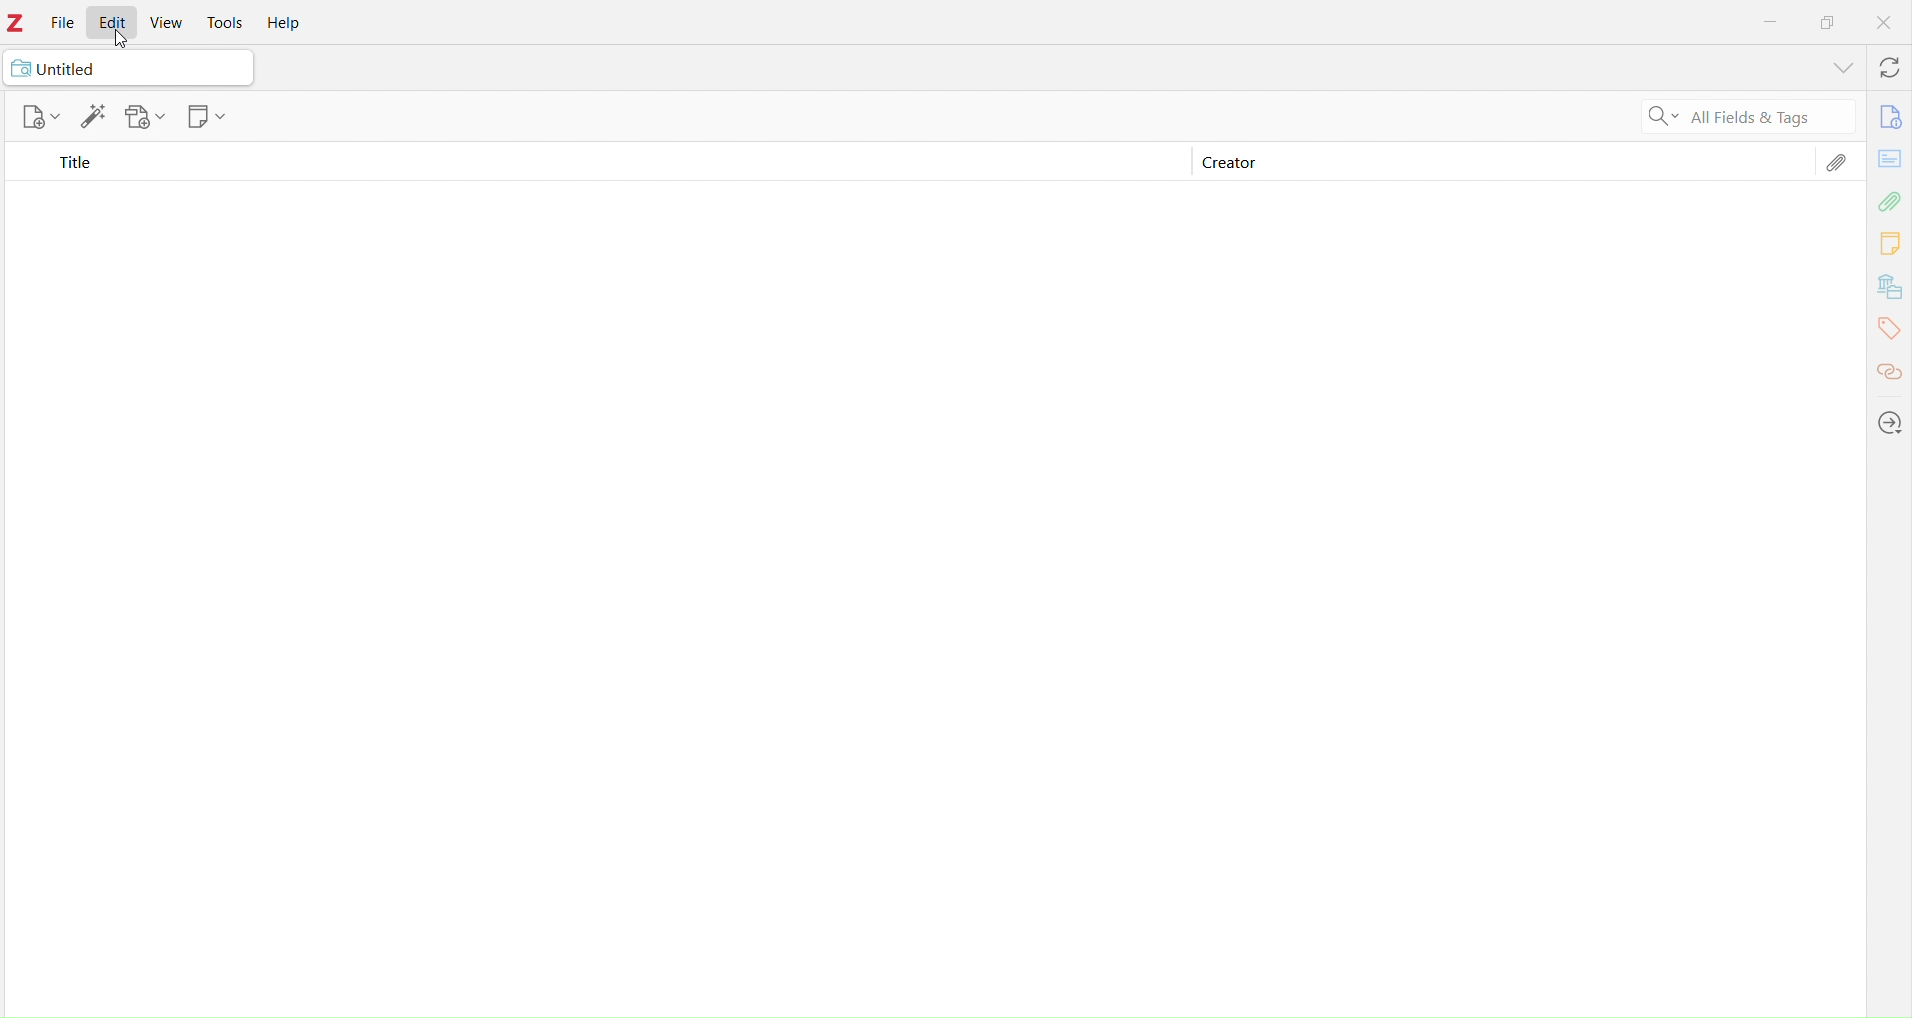 Image resolution: width=1912 pixels, height=1018 pixels. What do you see at coordinates (1828, 21) in the screenshot?
I see `Box` at bounding box center [1828, 21].